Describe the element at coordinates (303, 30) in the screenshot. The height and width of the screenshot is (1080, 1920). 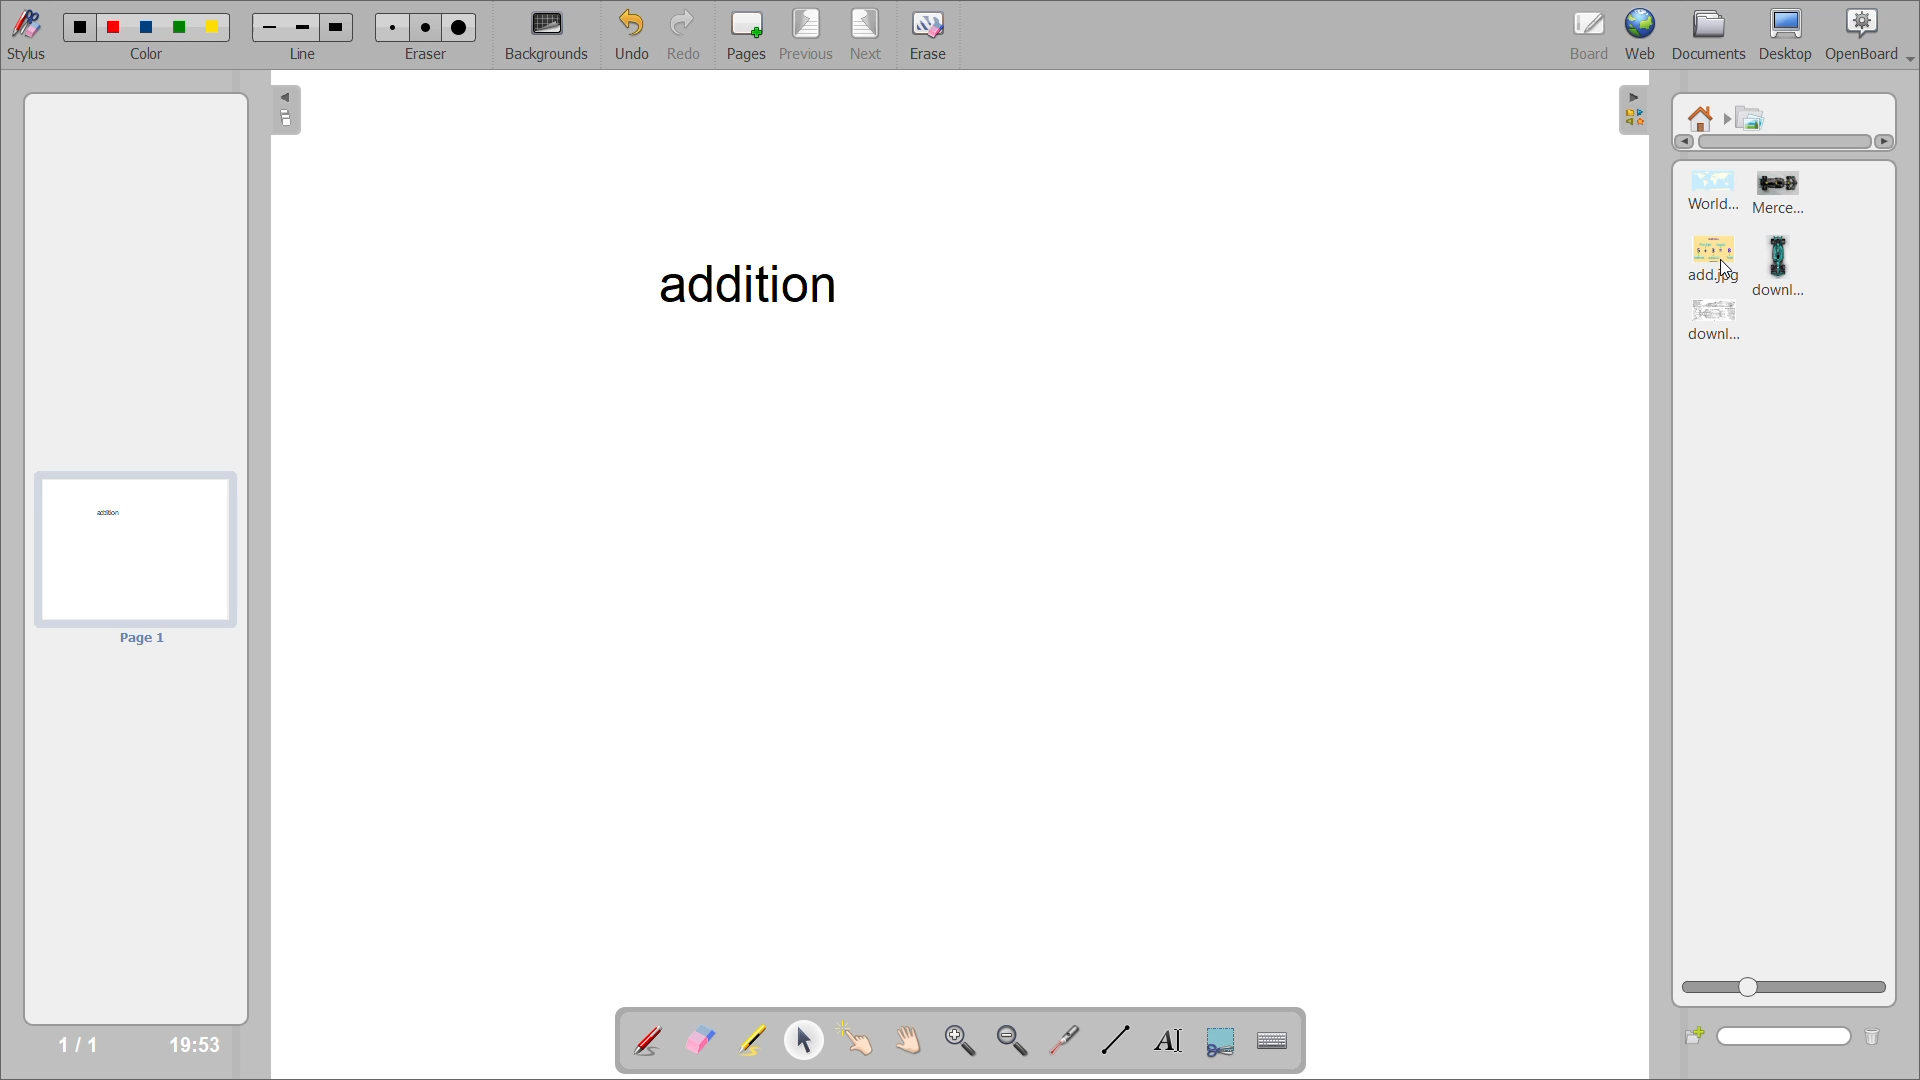
I see `line 2` at that location.